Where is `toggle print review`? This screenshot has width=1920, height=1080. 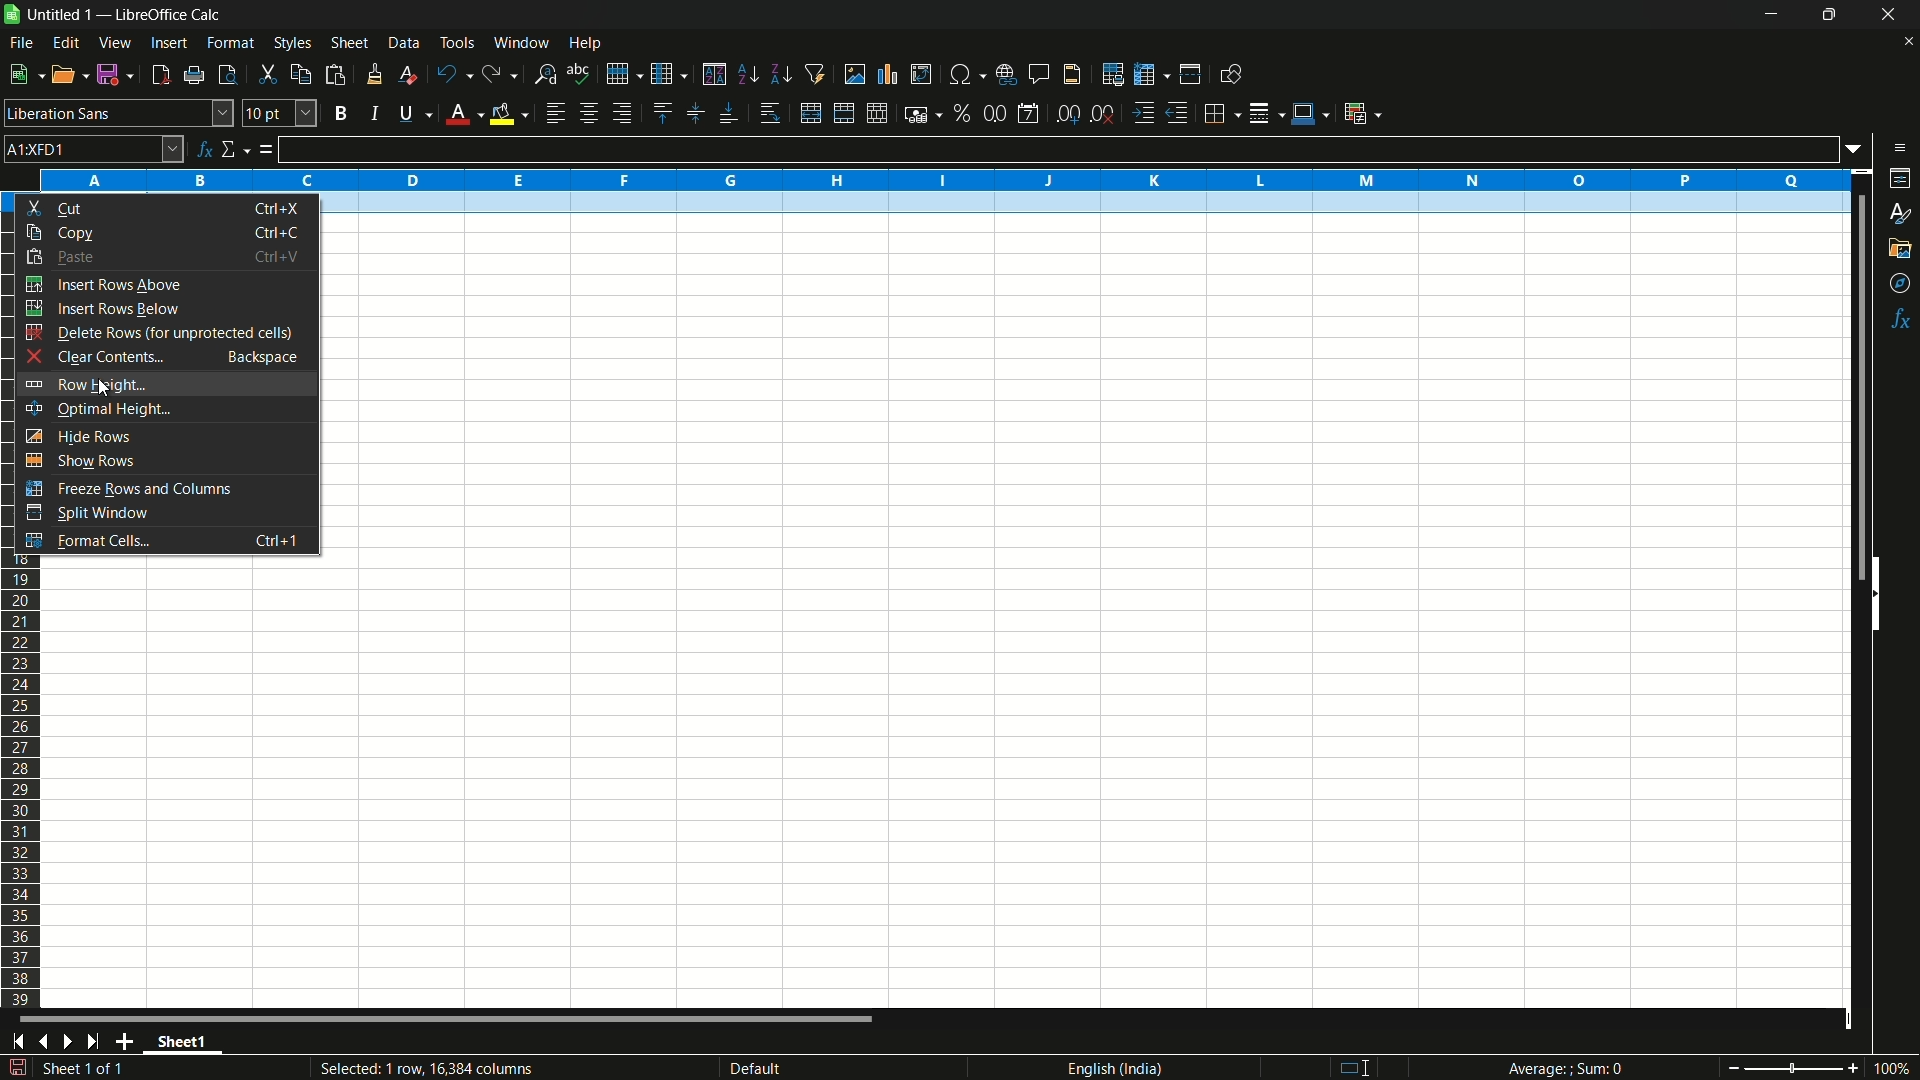 toggle print review is located at coordinates (225, 75).